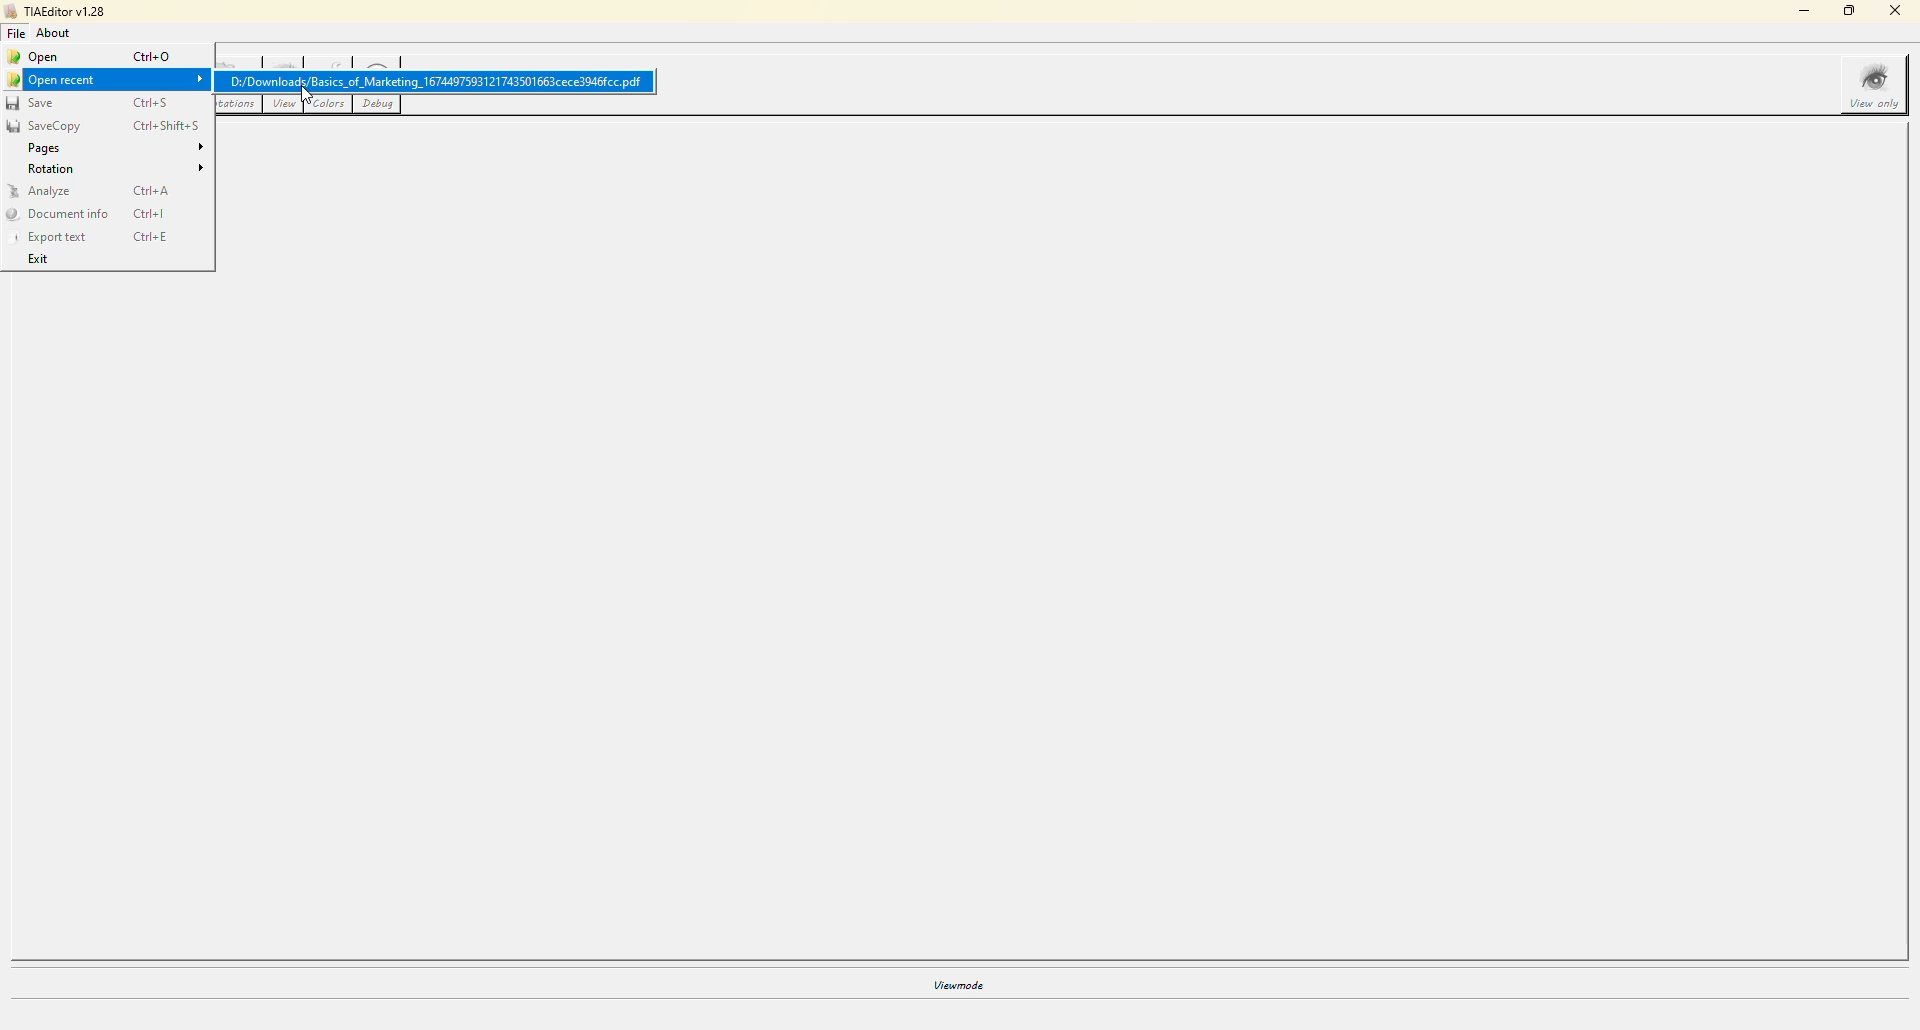 This screenshot has height=1030, width=1920. Describe the element at coordinates (16, 33) in the screenshot. I see `file` at that location.